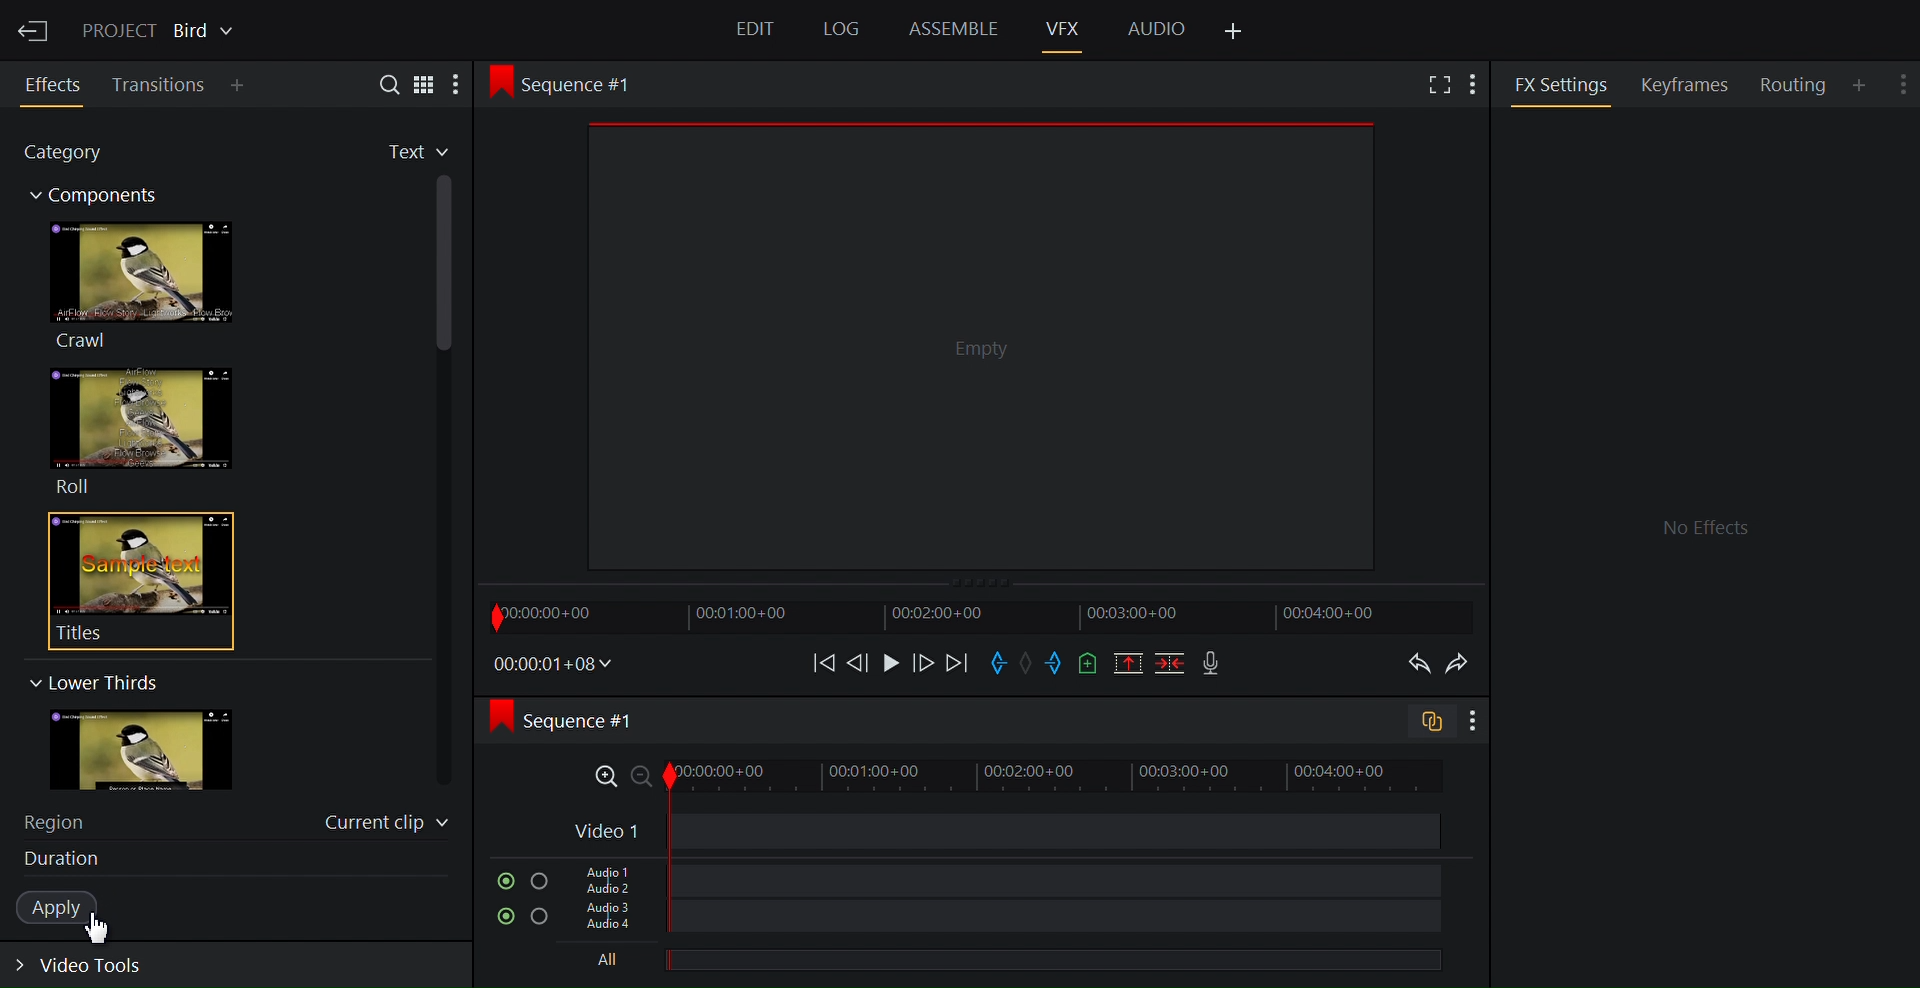 The height and width of the screenshot is (988, 1920). I want to click on Audio, so click(1156, 27).